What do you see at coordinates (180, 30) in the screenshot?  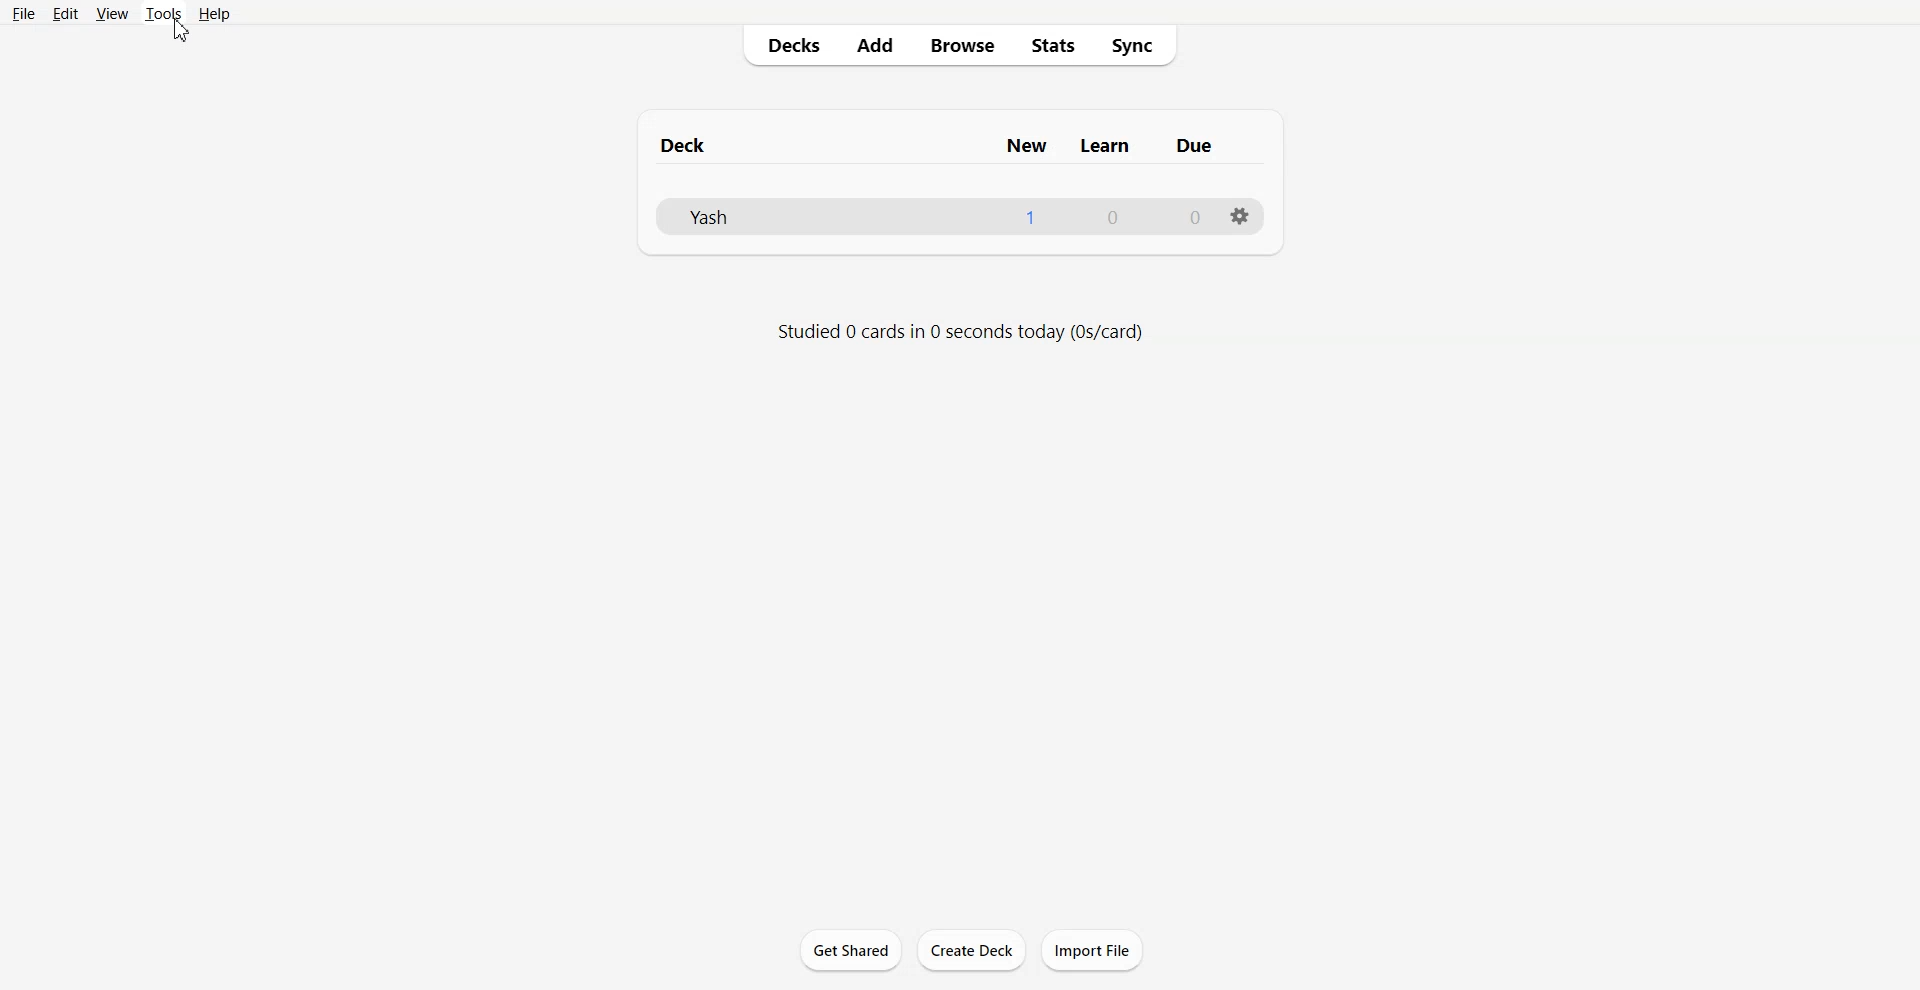 I see `cursor` at bounding box center [180, 30].